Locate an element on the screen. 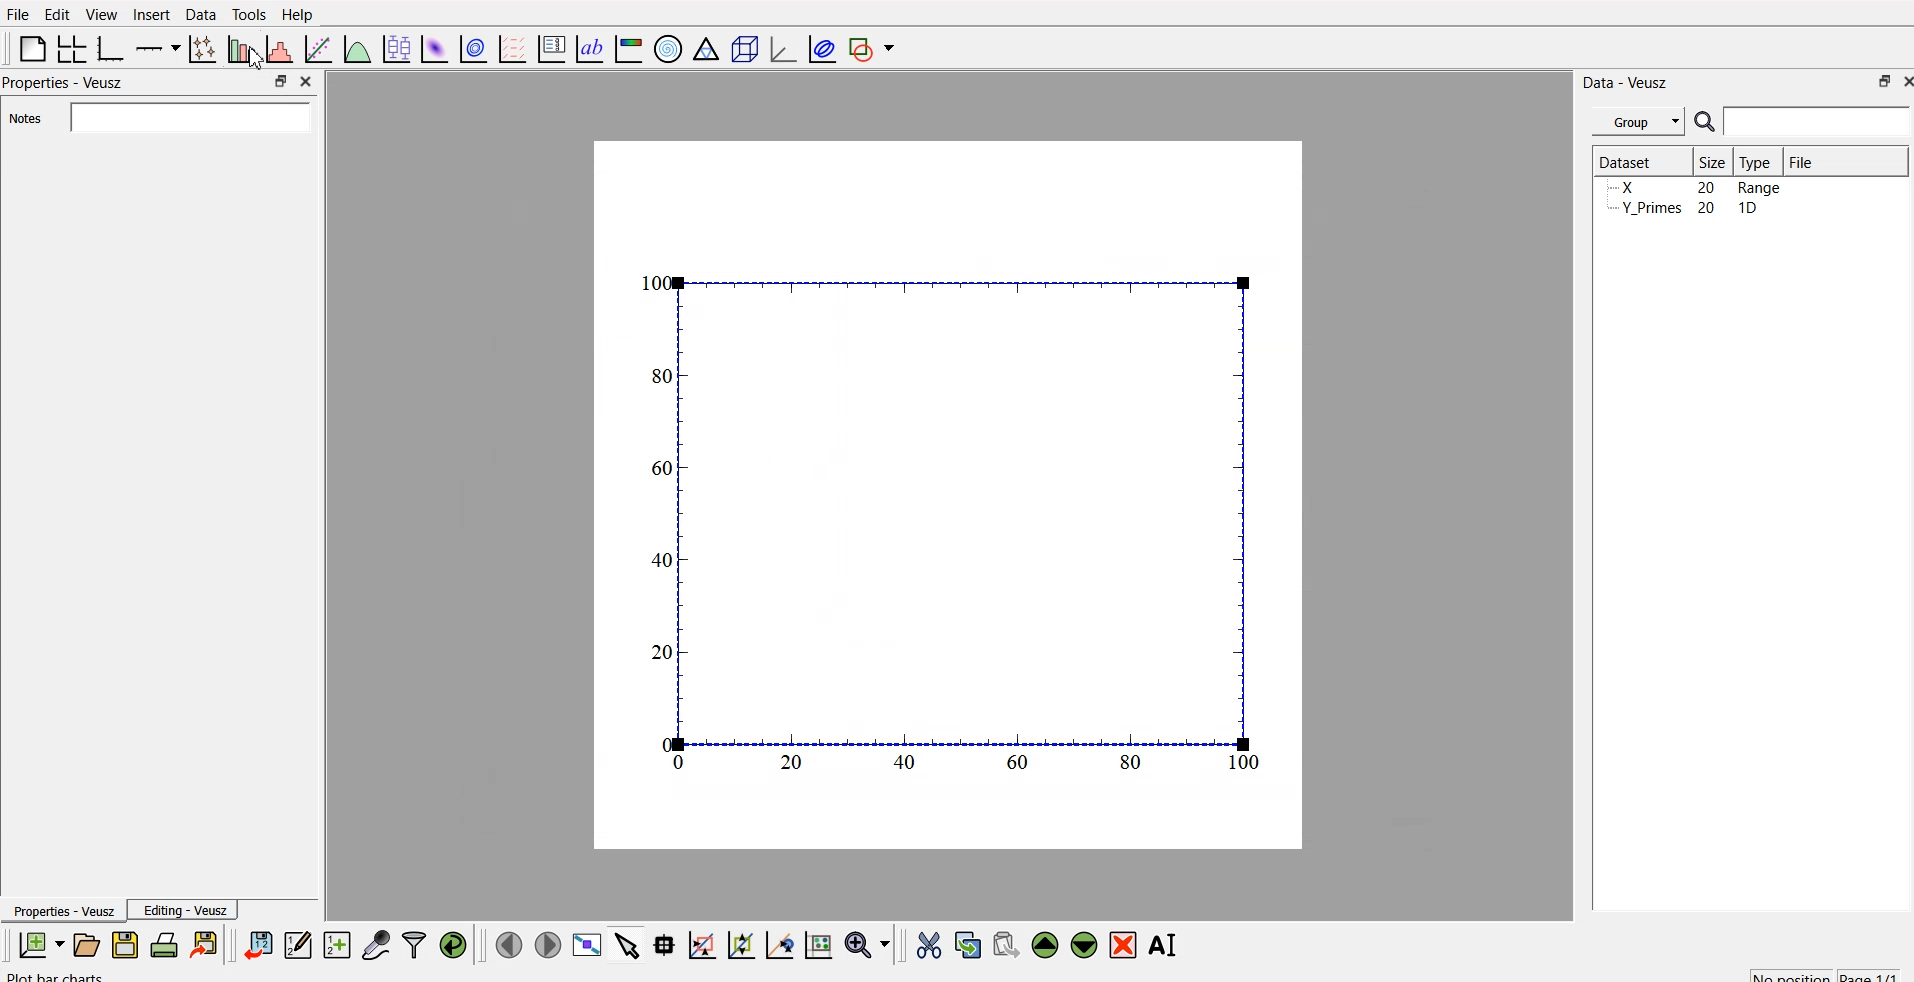  export to graphics format is located at coordinates (208, 944).